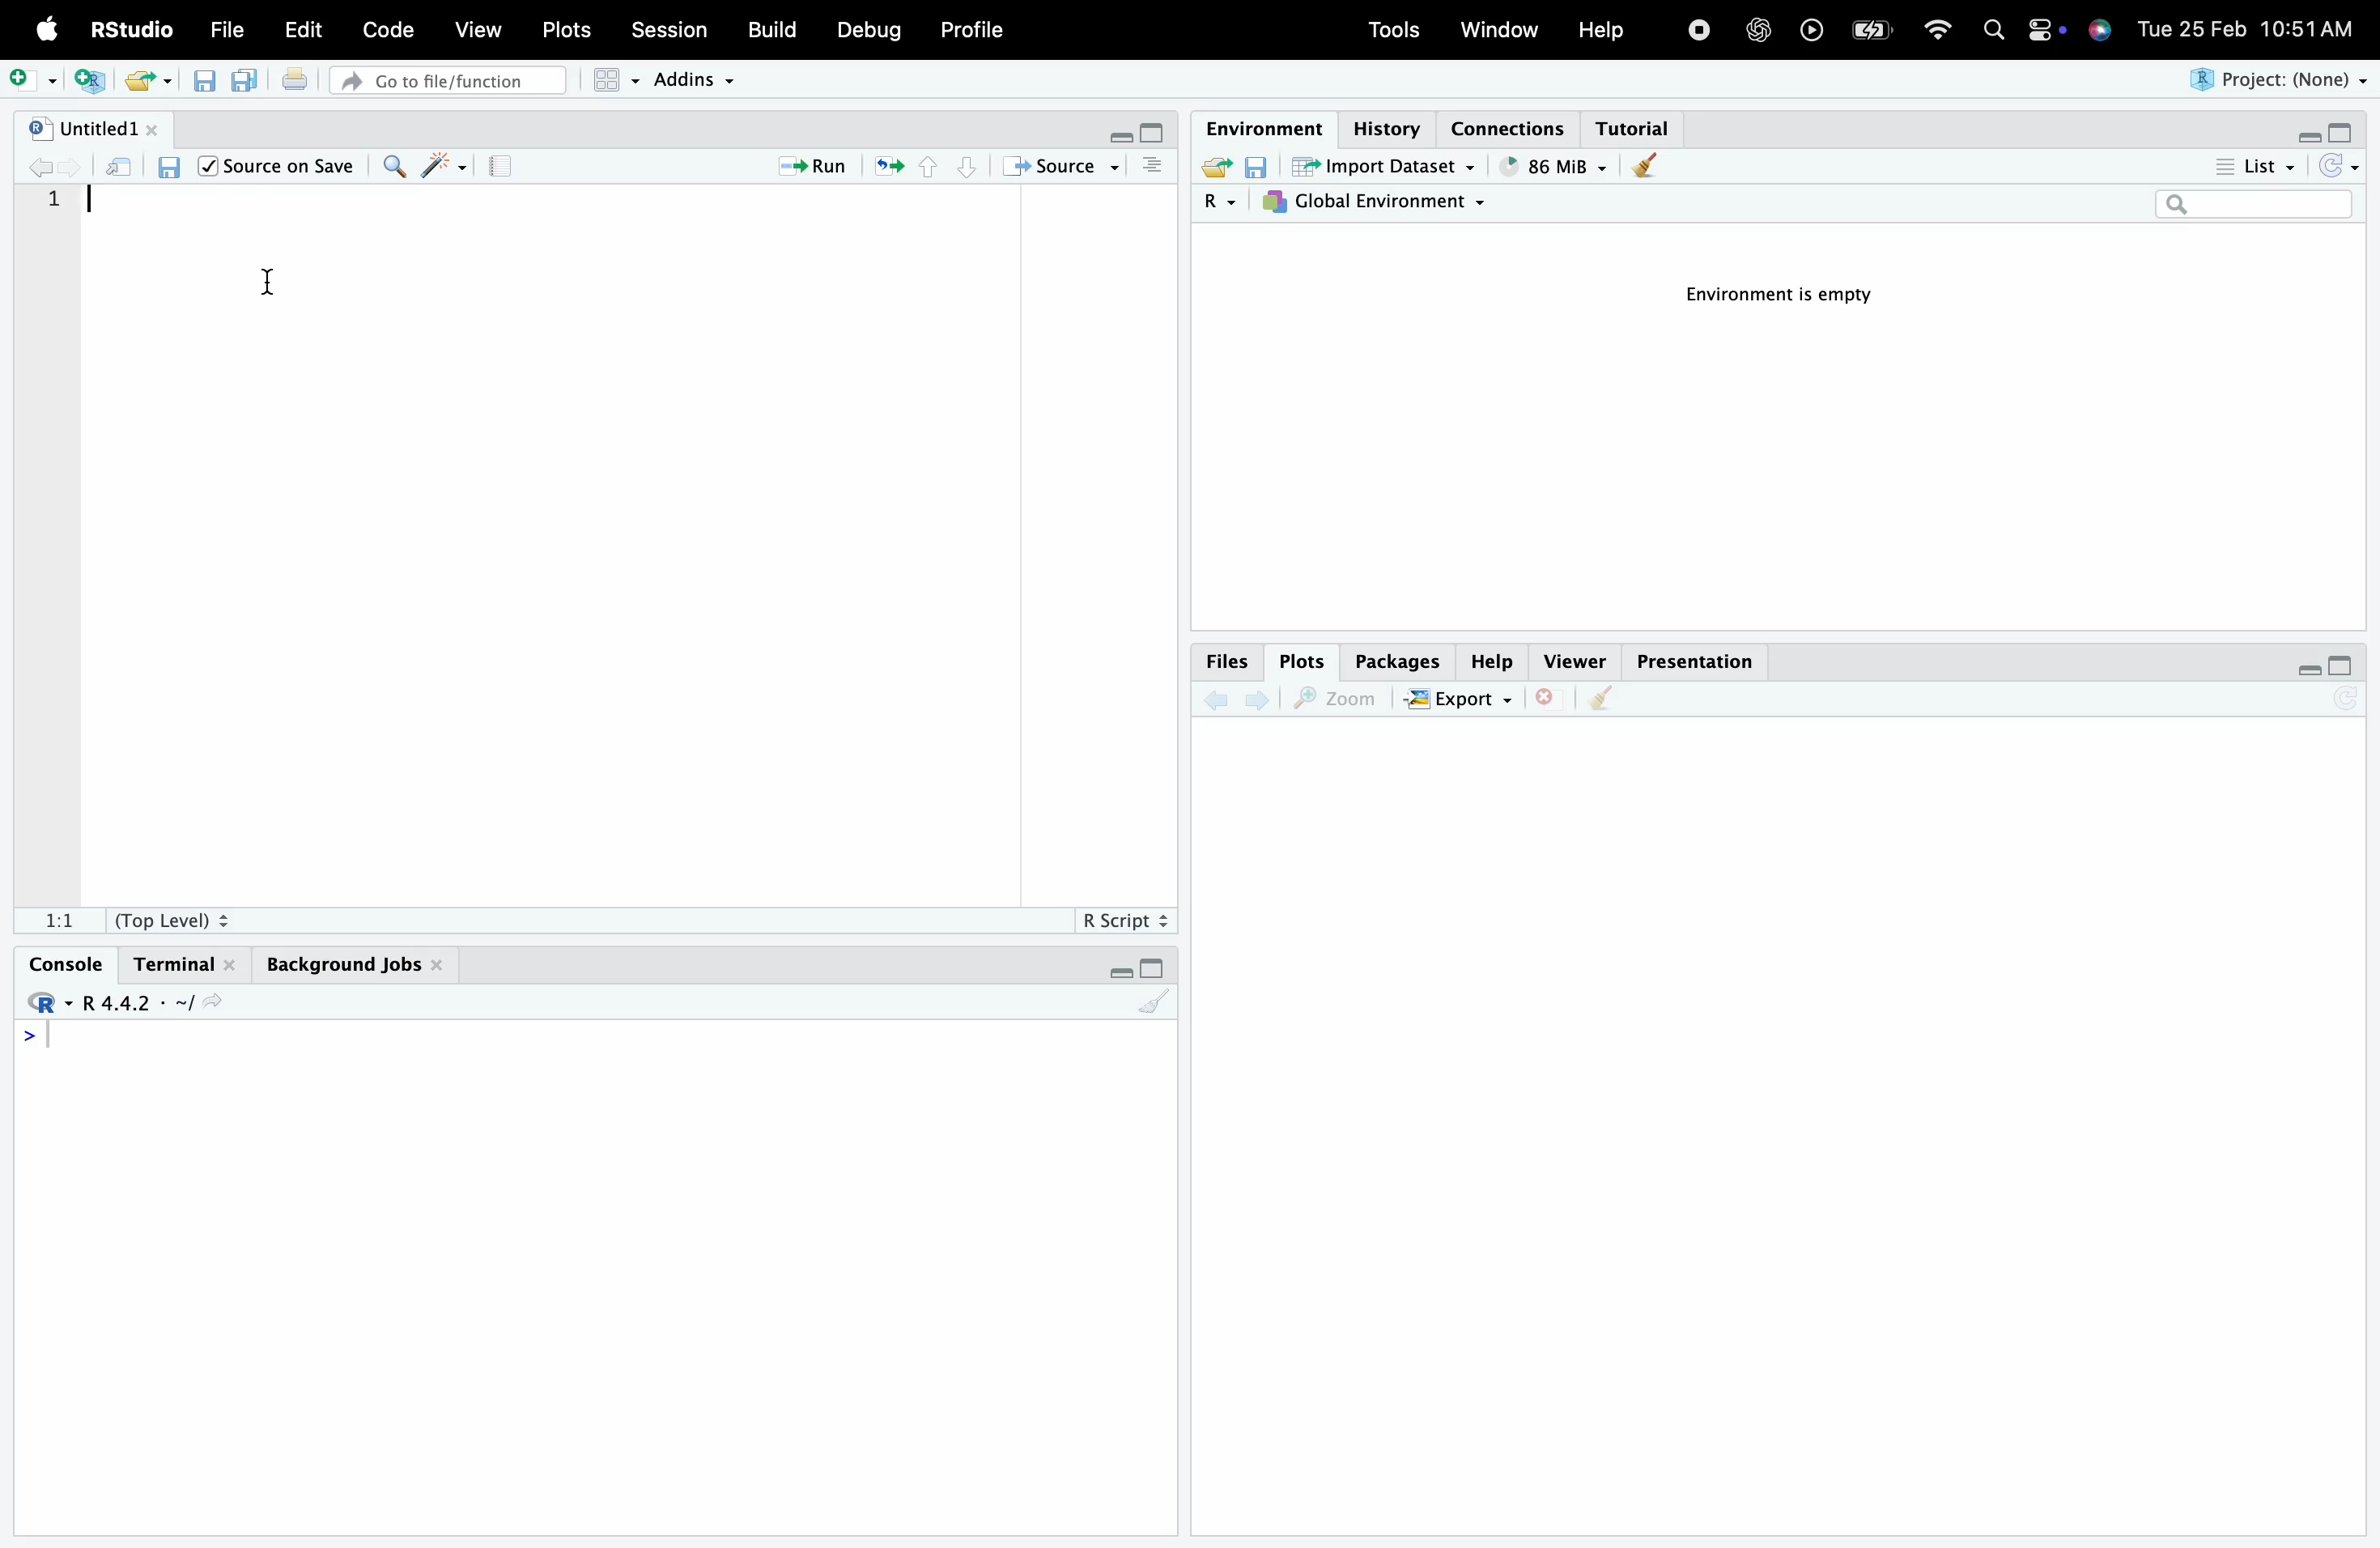 The image size is (2380, 1548). What do you see at coordinates (2044, 33) in the screenshot?
I see `settings` at bounding box center [2044, 33].